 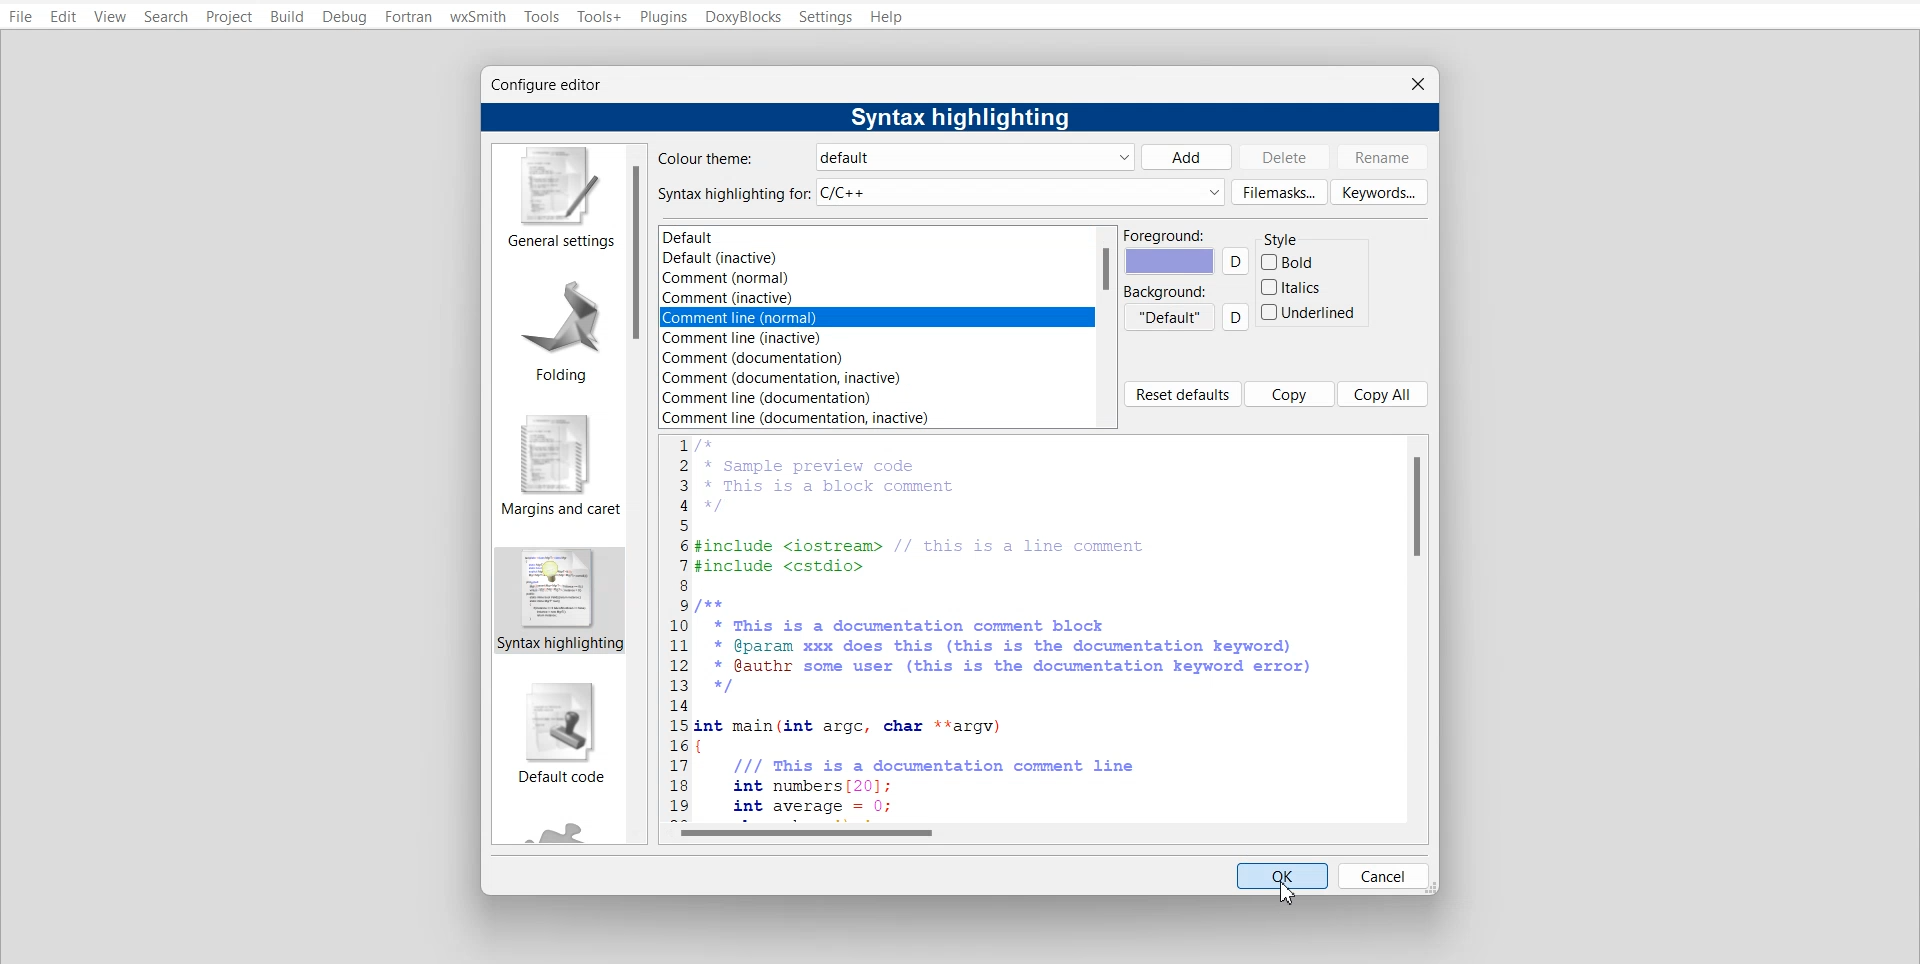 I want to click on Close, so click(x=1417, y=81).